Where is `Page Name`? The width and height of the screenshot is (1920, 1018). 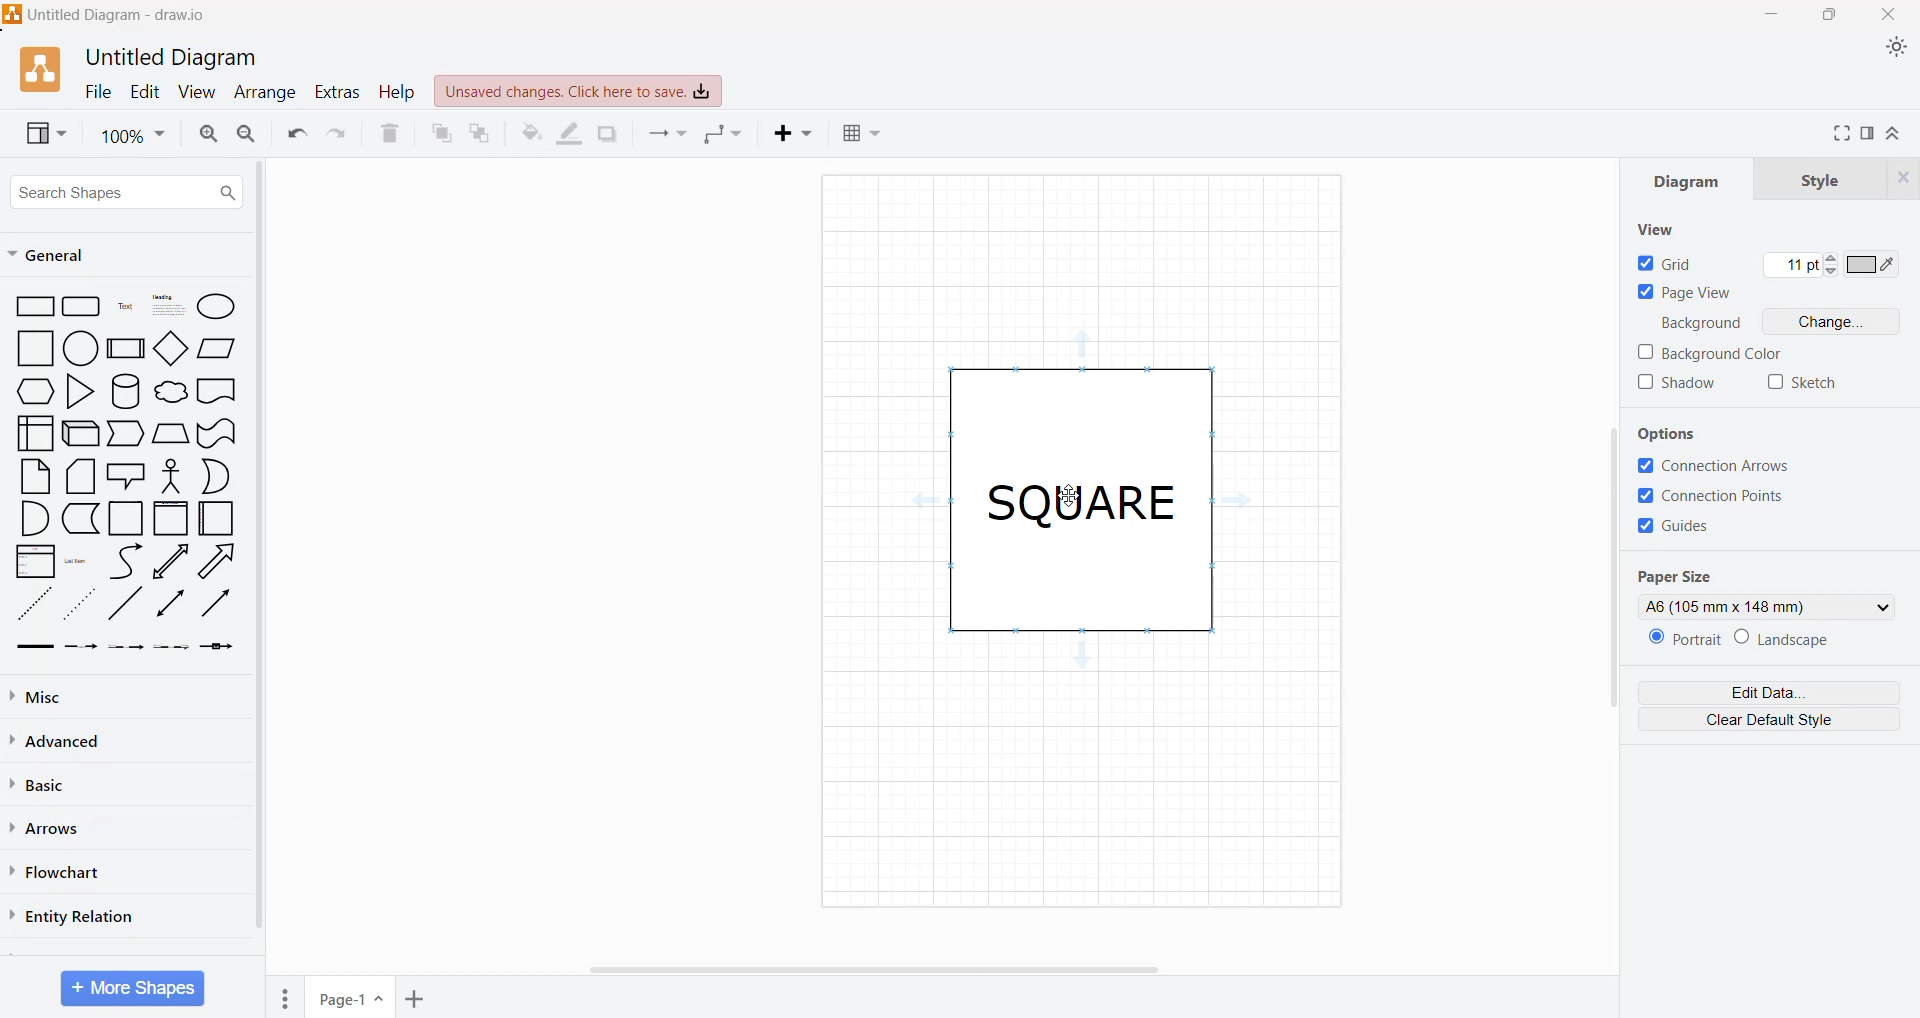 Page Name is located at coordinates (351, 999).